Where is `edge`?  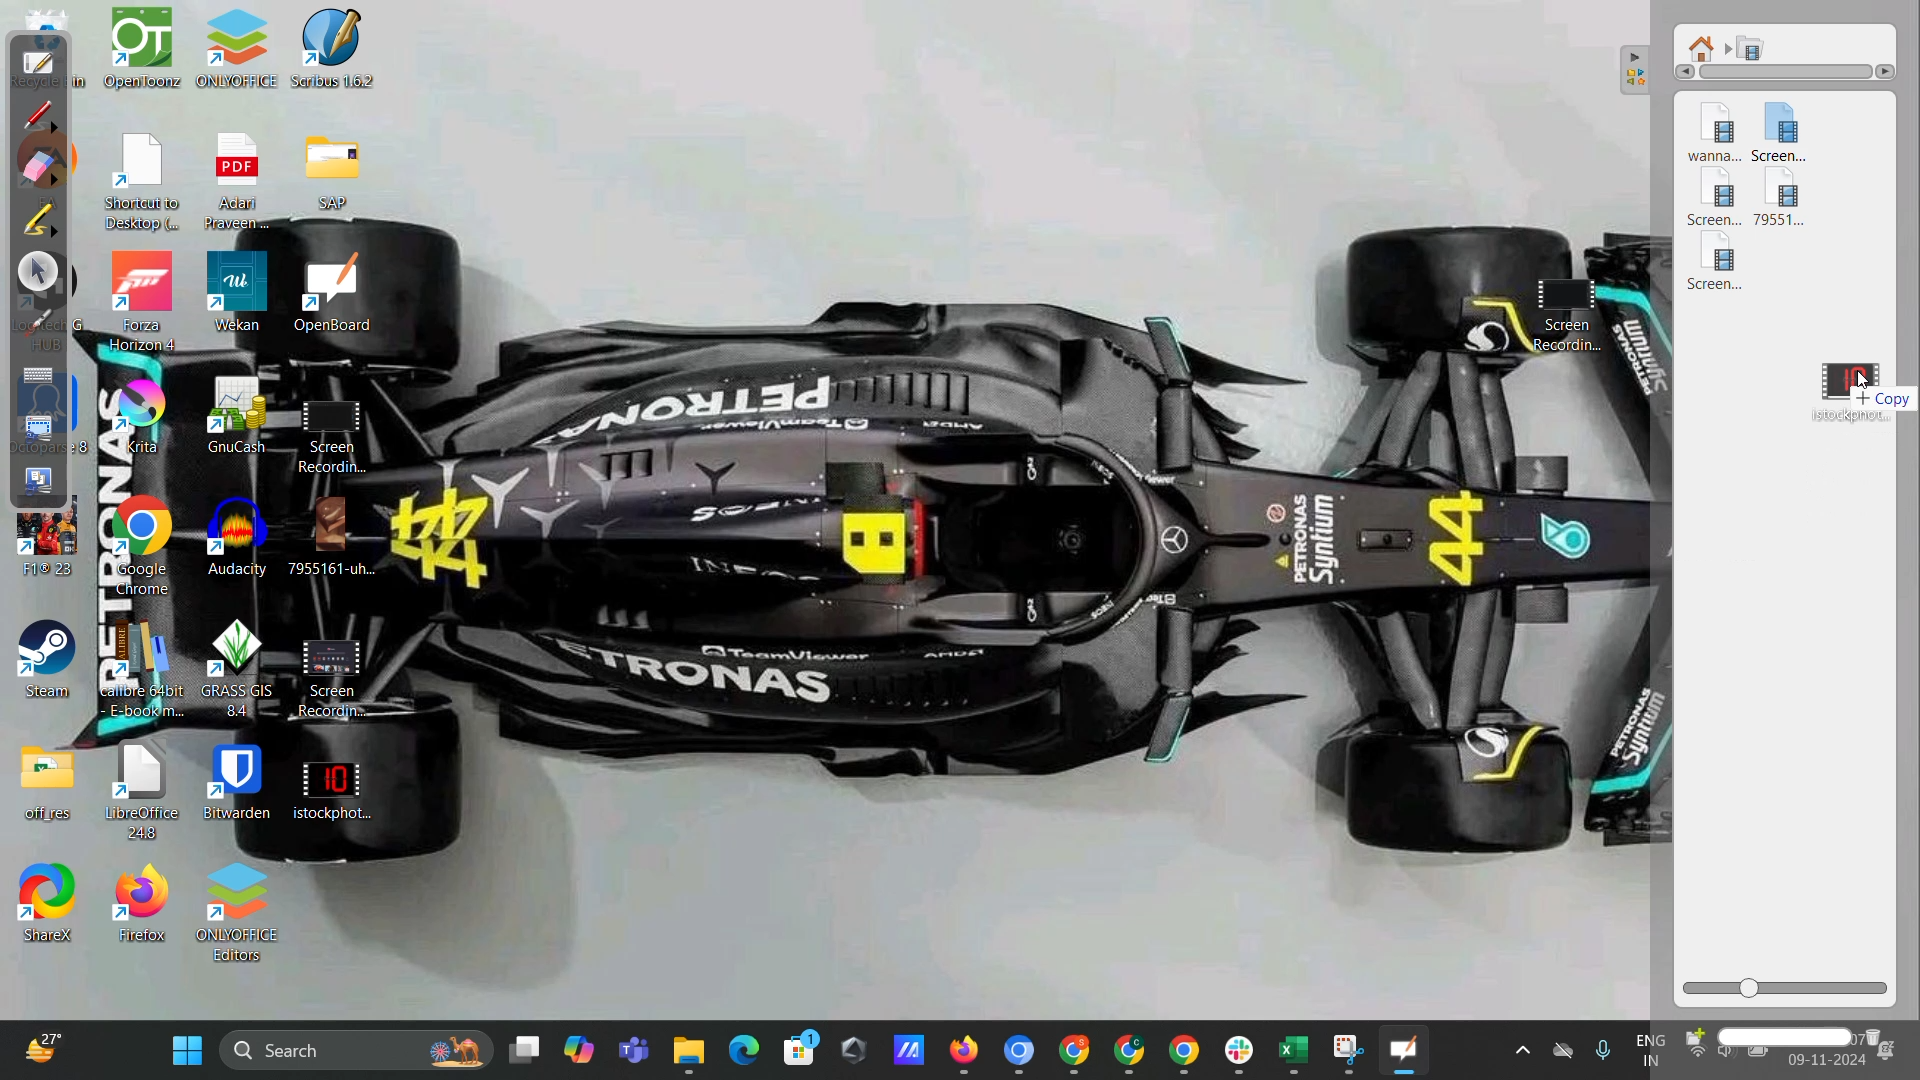
edge is located at coordinates (741, 1048).